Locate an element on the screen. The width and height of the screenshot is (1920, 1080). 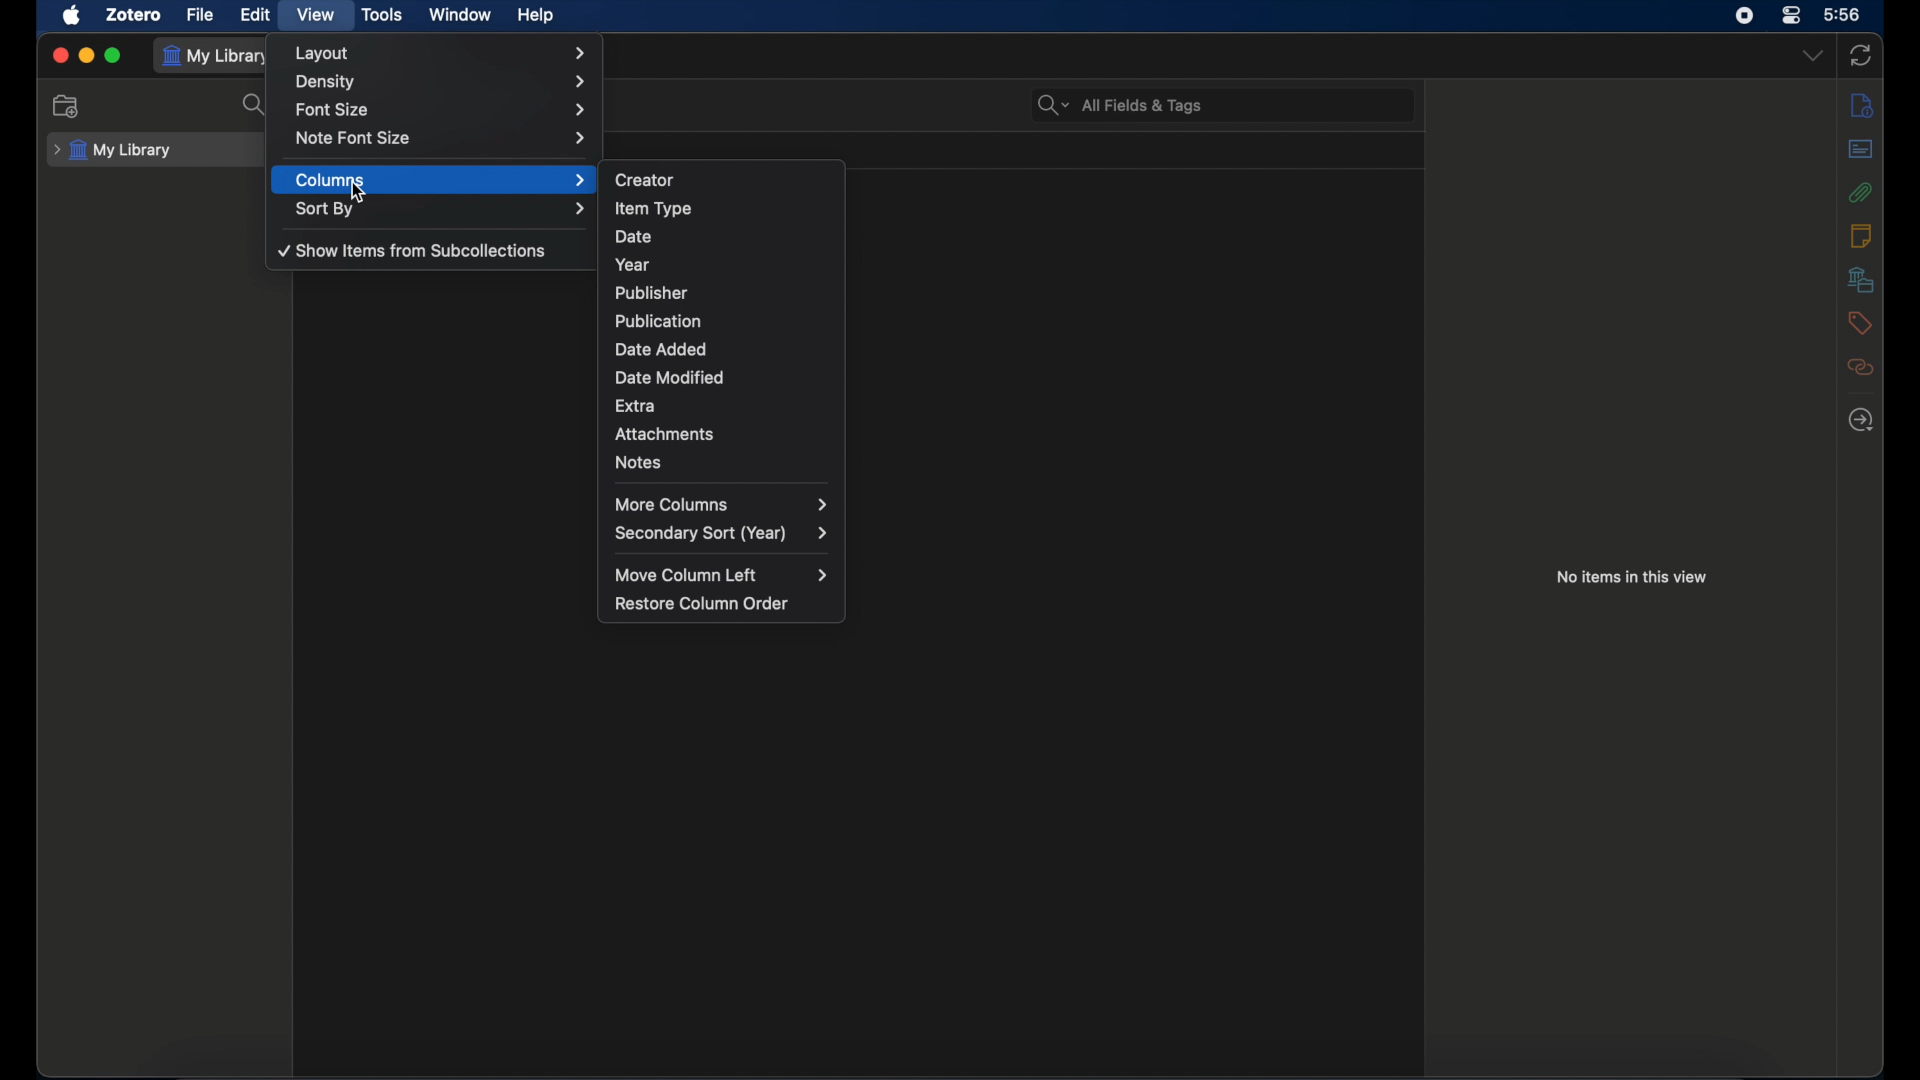
window is located at coordinates (458, 14).